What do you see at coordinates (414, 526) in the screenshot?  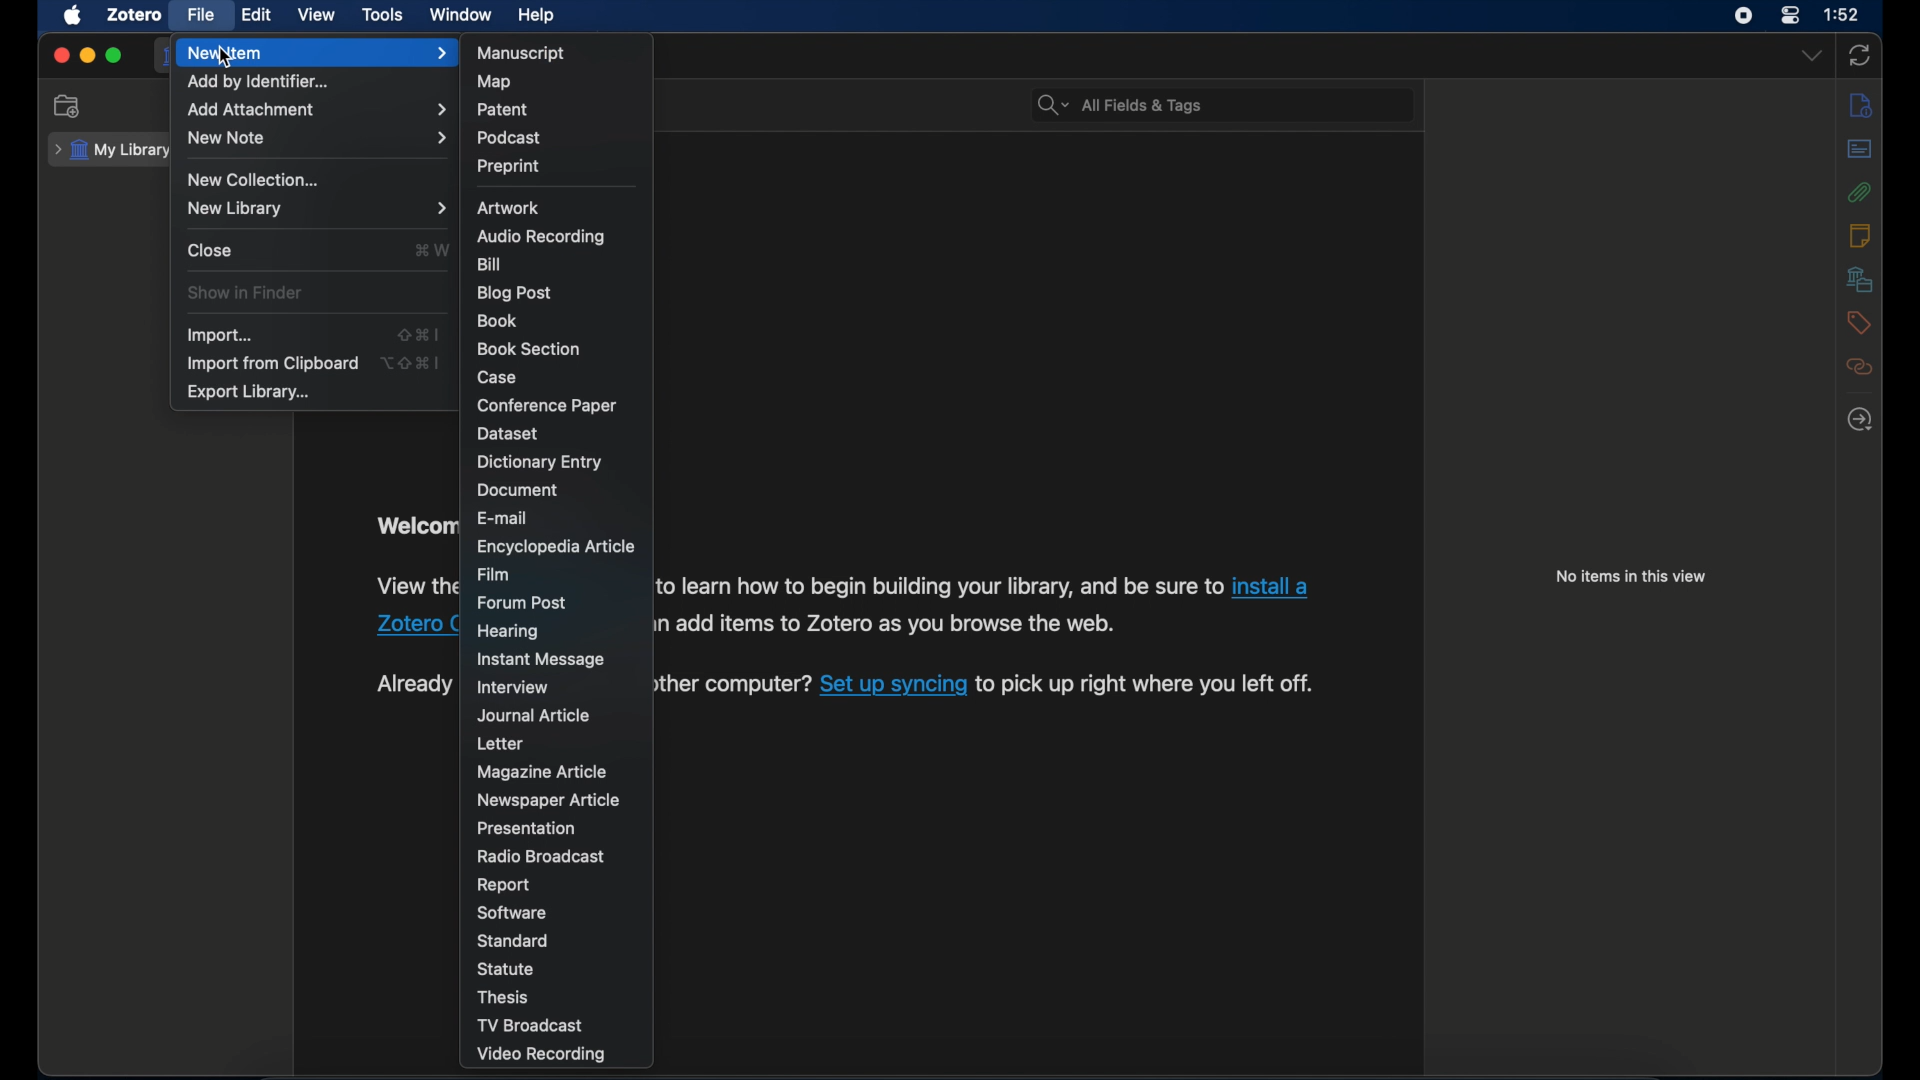 I see `welcome to zotero` at bounding box center [414, 526].